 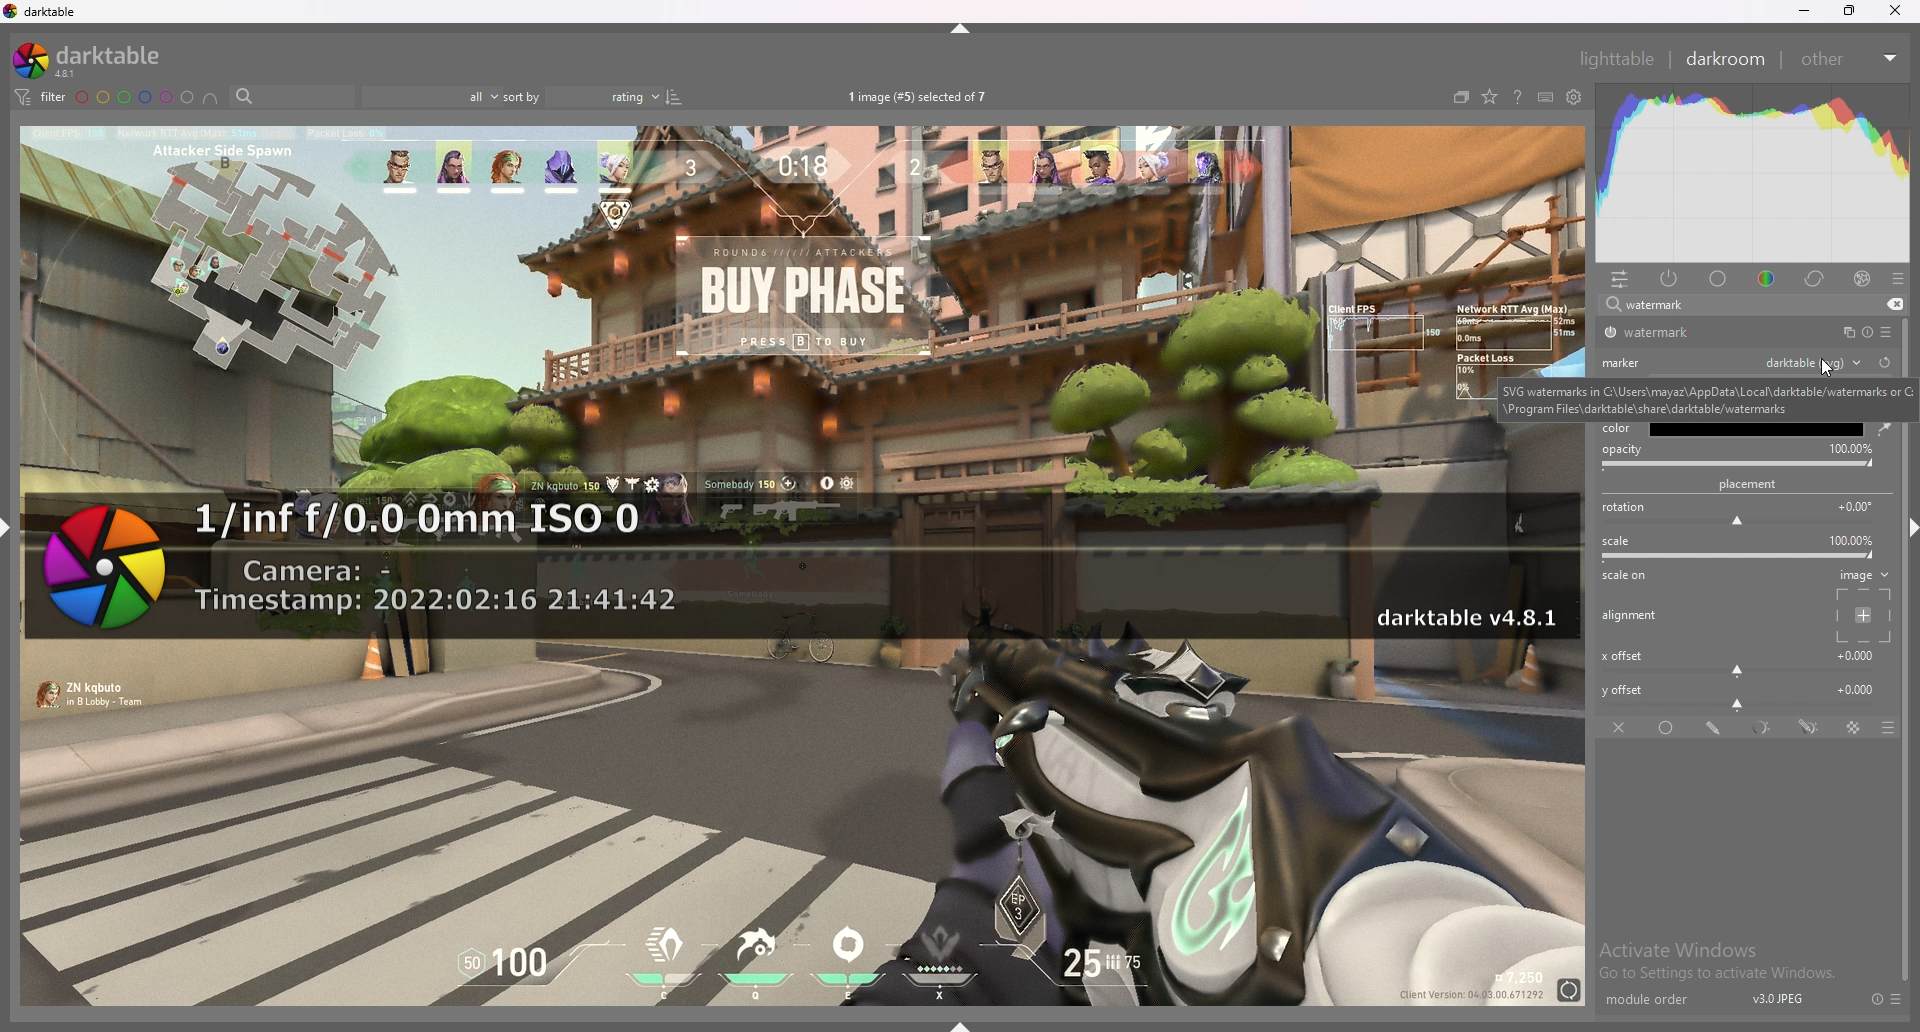 I want to click on darktable, so click(x=95, y=60).